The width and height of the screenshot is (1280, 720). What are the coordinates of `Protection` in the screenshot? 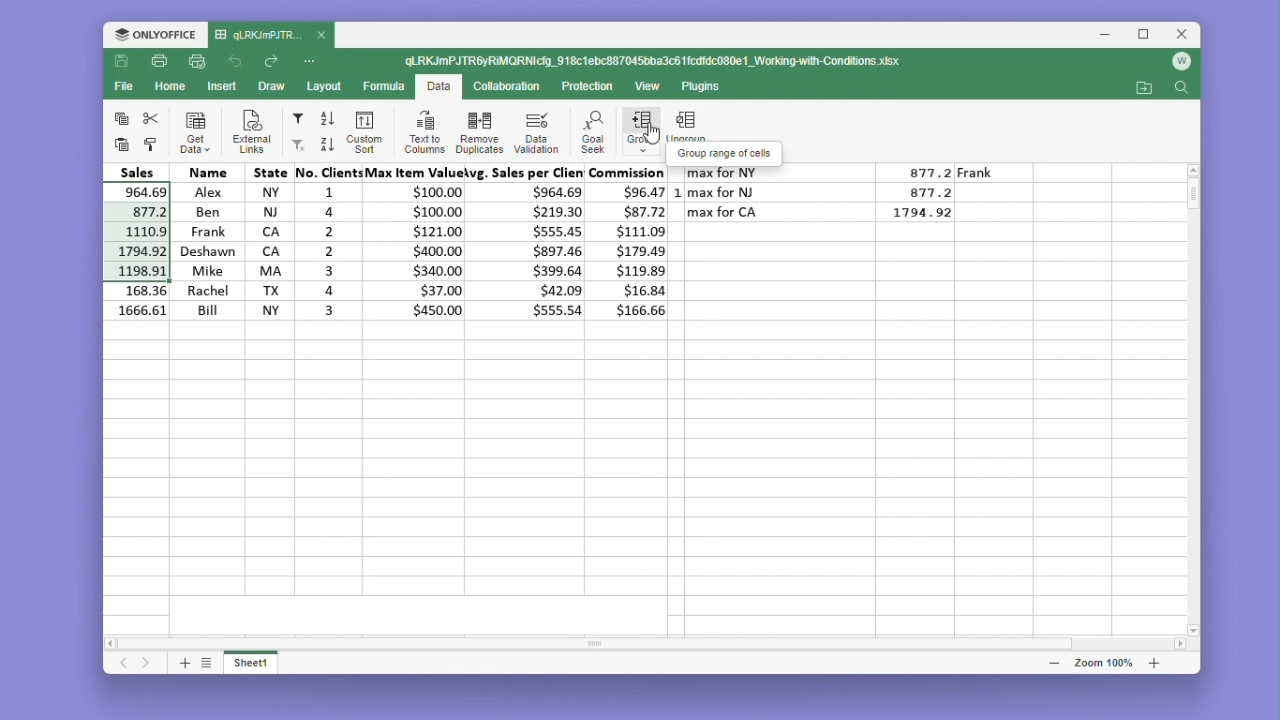 It's located at (582, 87).